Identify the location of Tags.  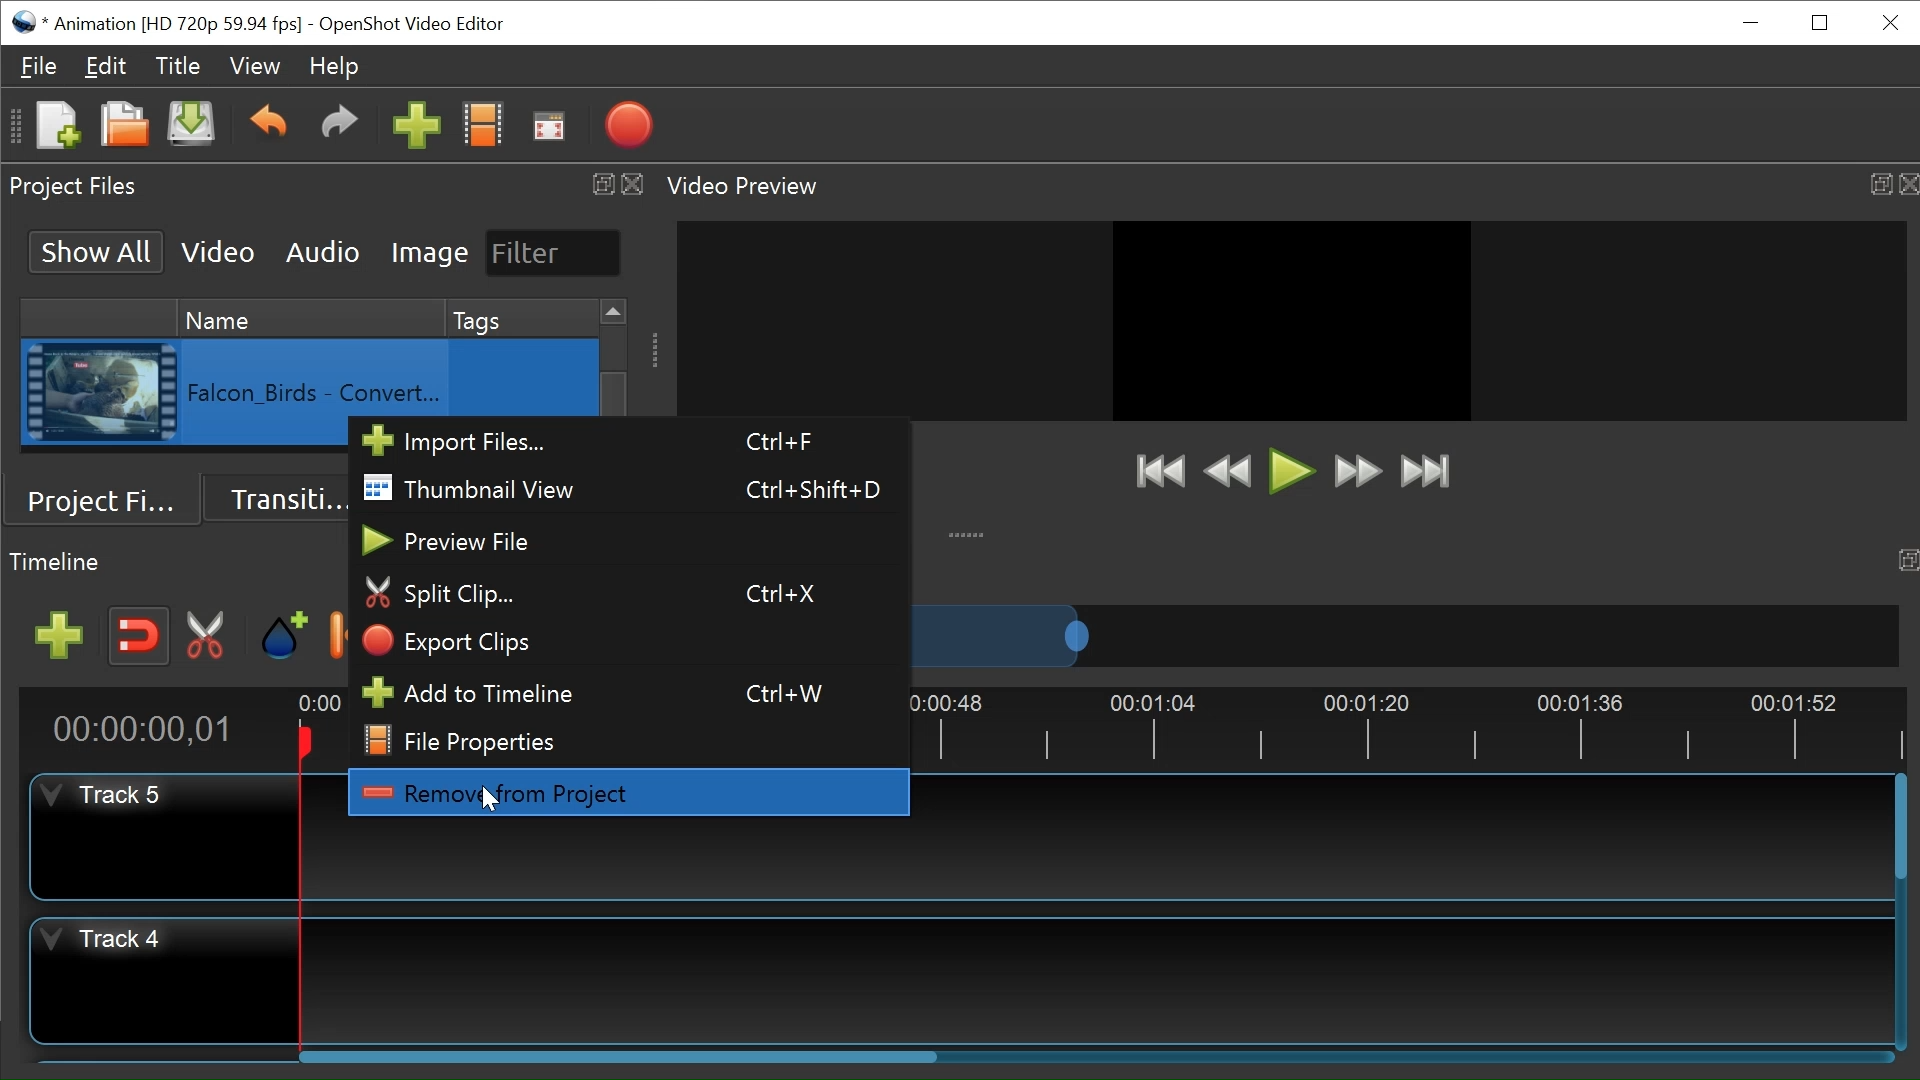
(521, 318).